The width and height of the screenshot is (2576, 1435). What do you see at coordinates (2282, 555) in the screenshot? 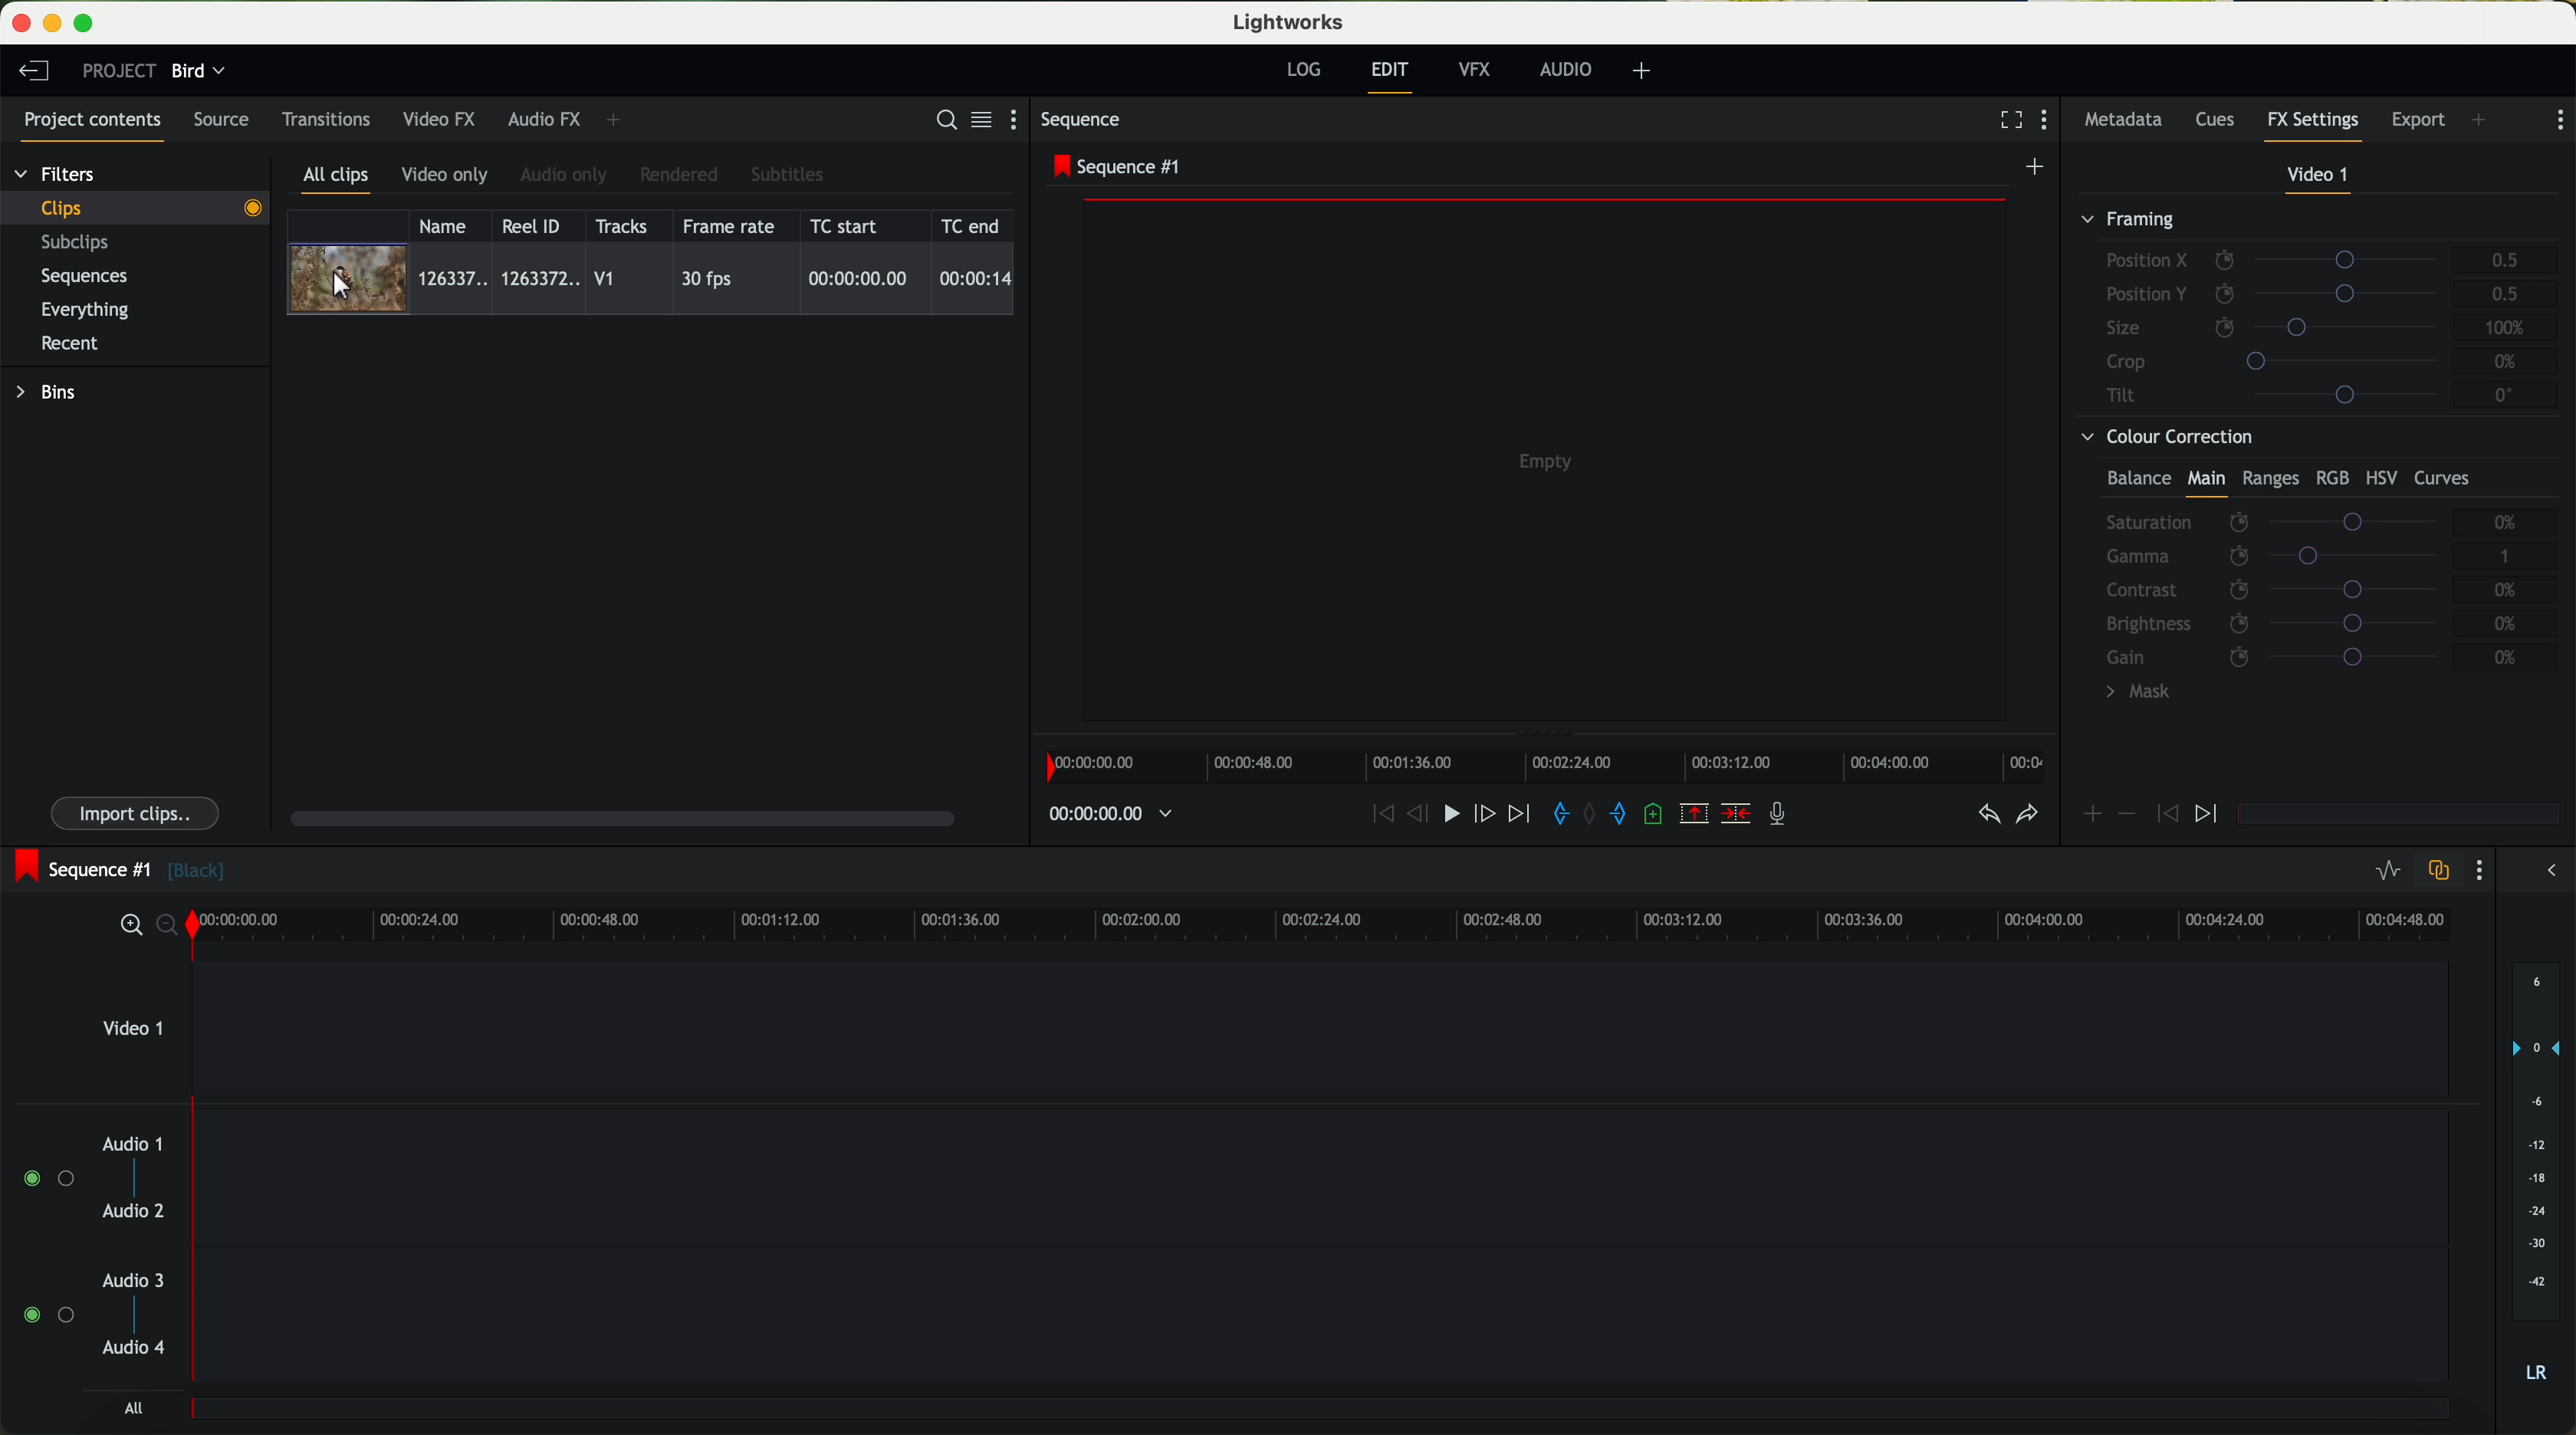
I see `gamma` at bounding box center [2282, 555].